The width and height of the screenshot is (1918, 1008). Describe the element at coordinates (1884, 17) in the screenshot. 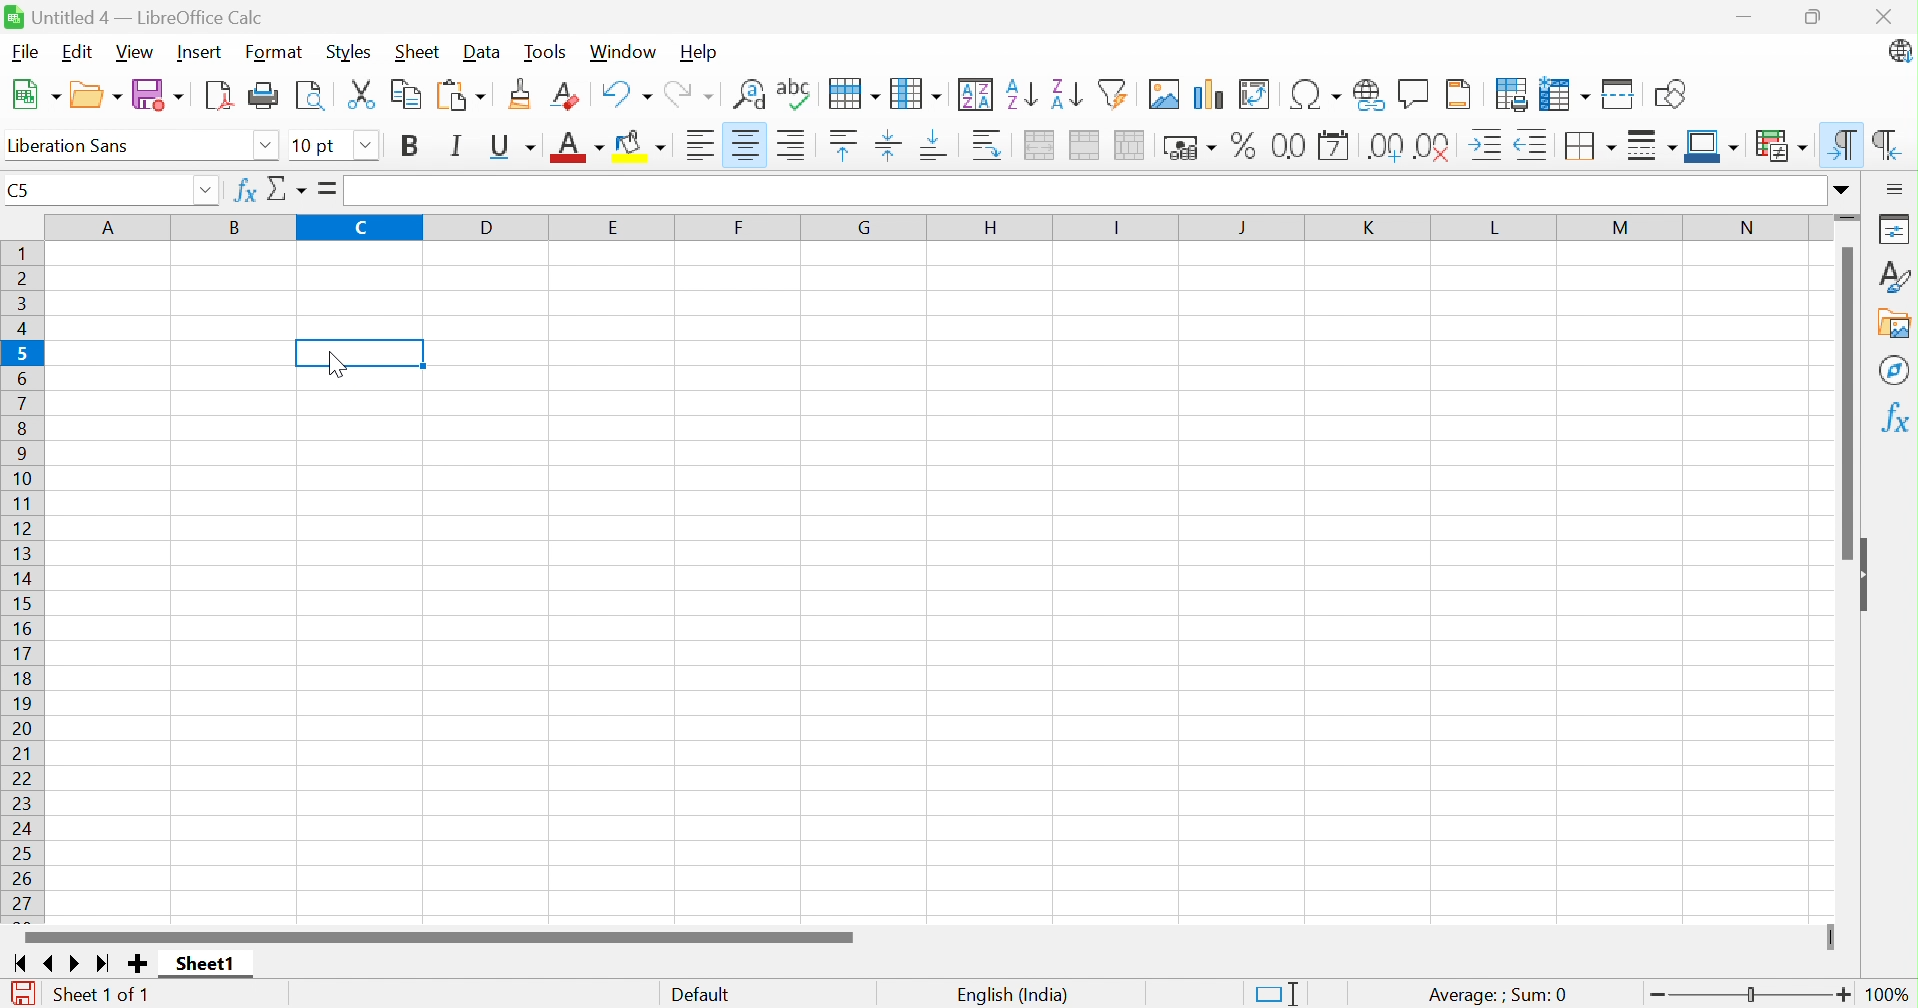

I see `Close` at that location.